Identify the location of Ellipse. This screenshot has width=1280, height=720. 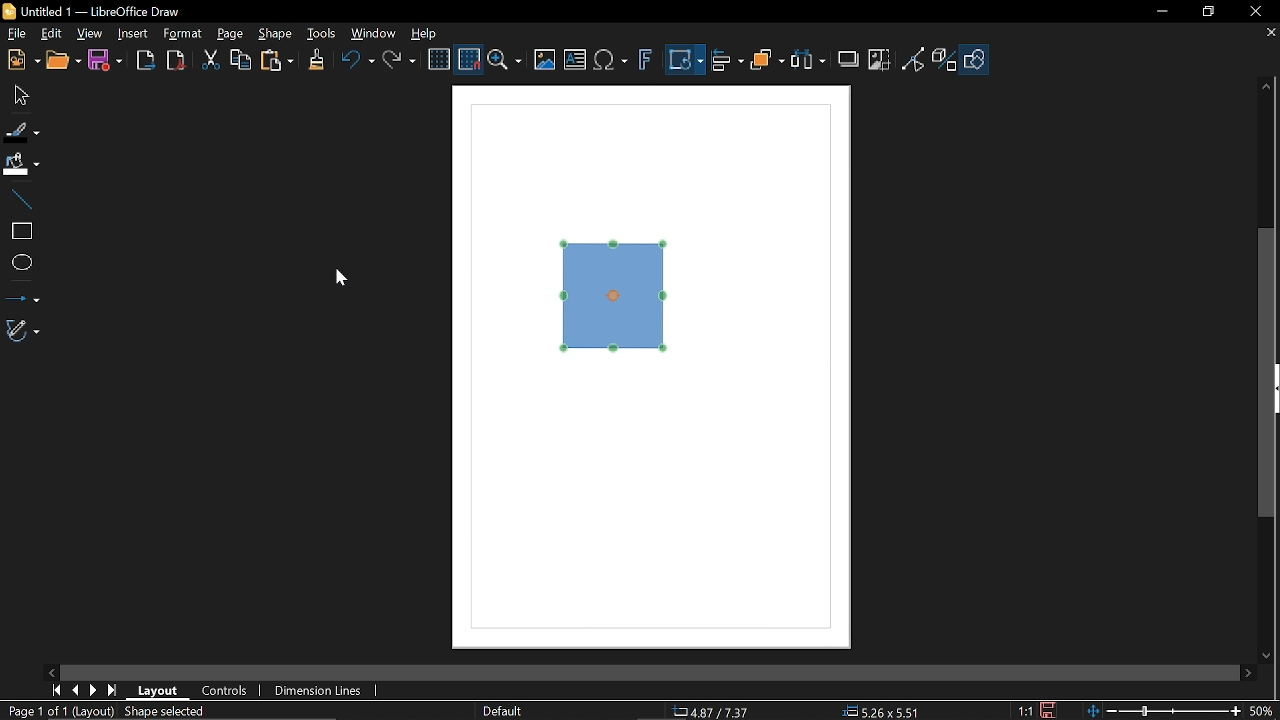
(20, 262).